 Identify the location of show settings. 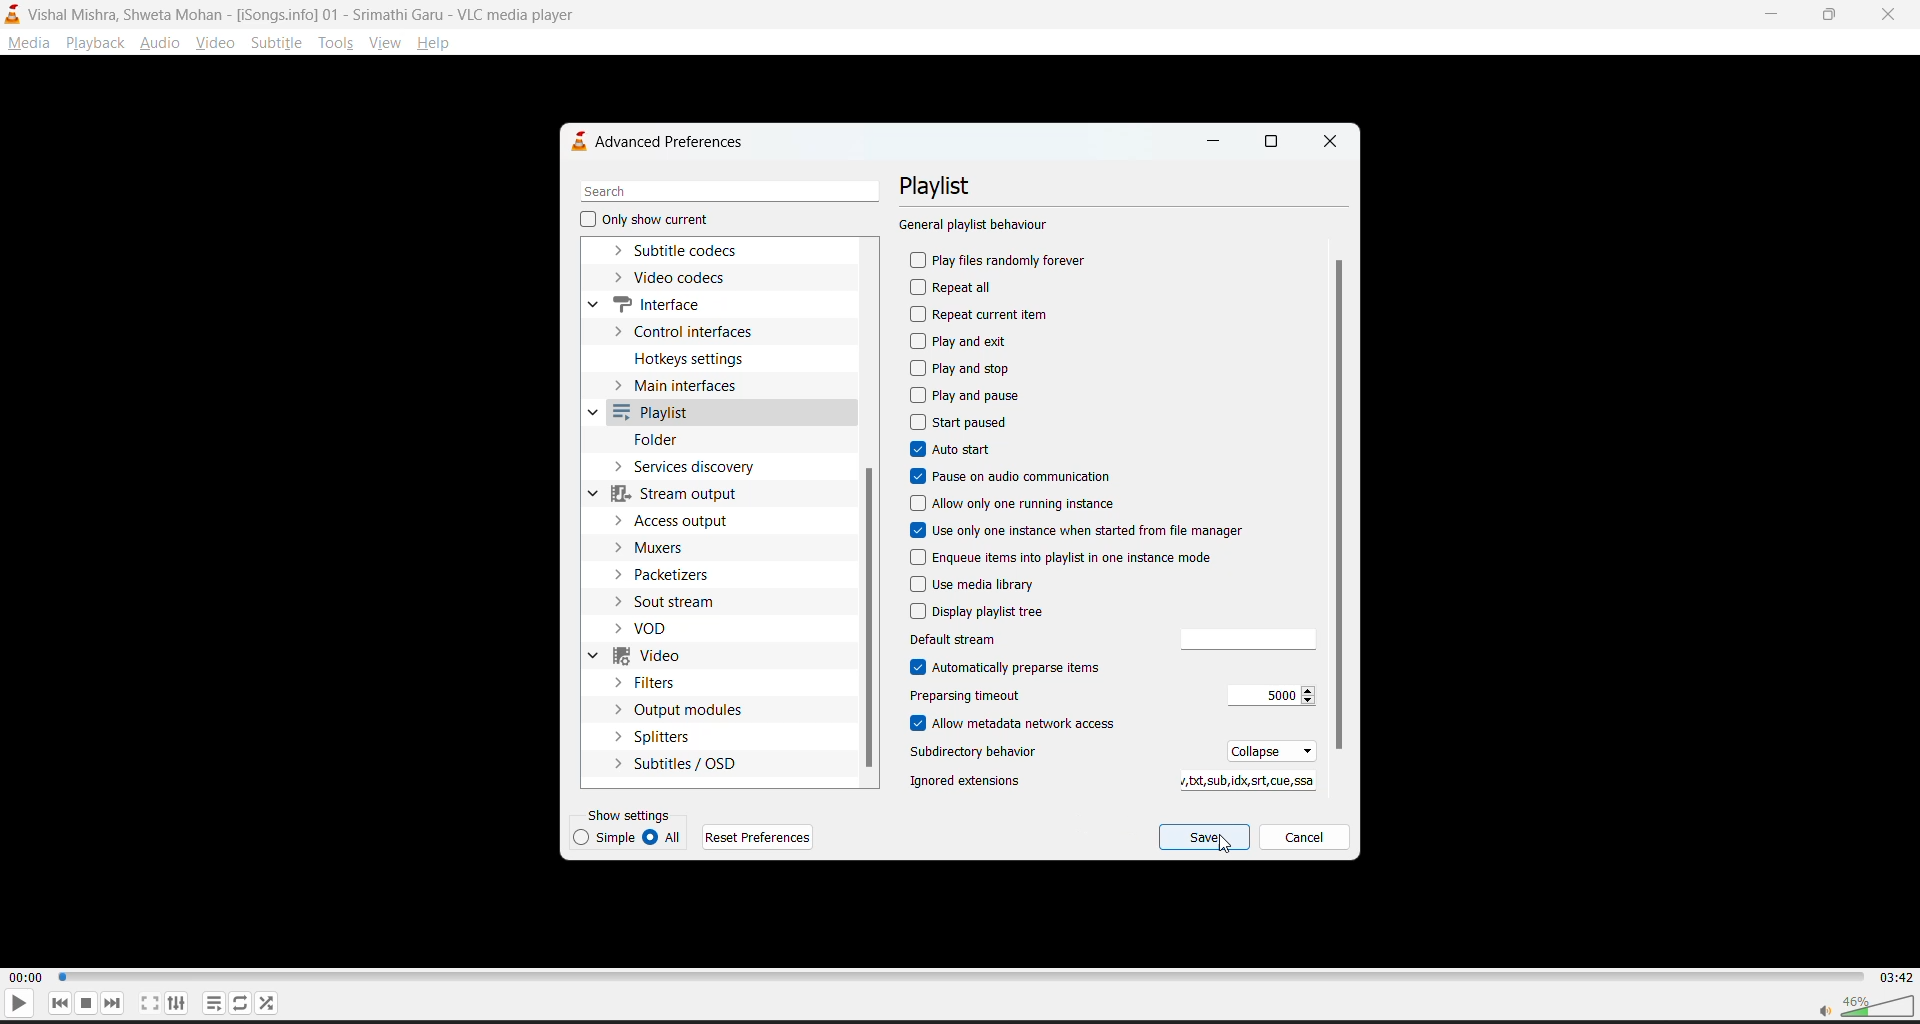
(628, 816).